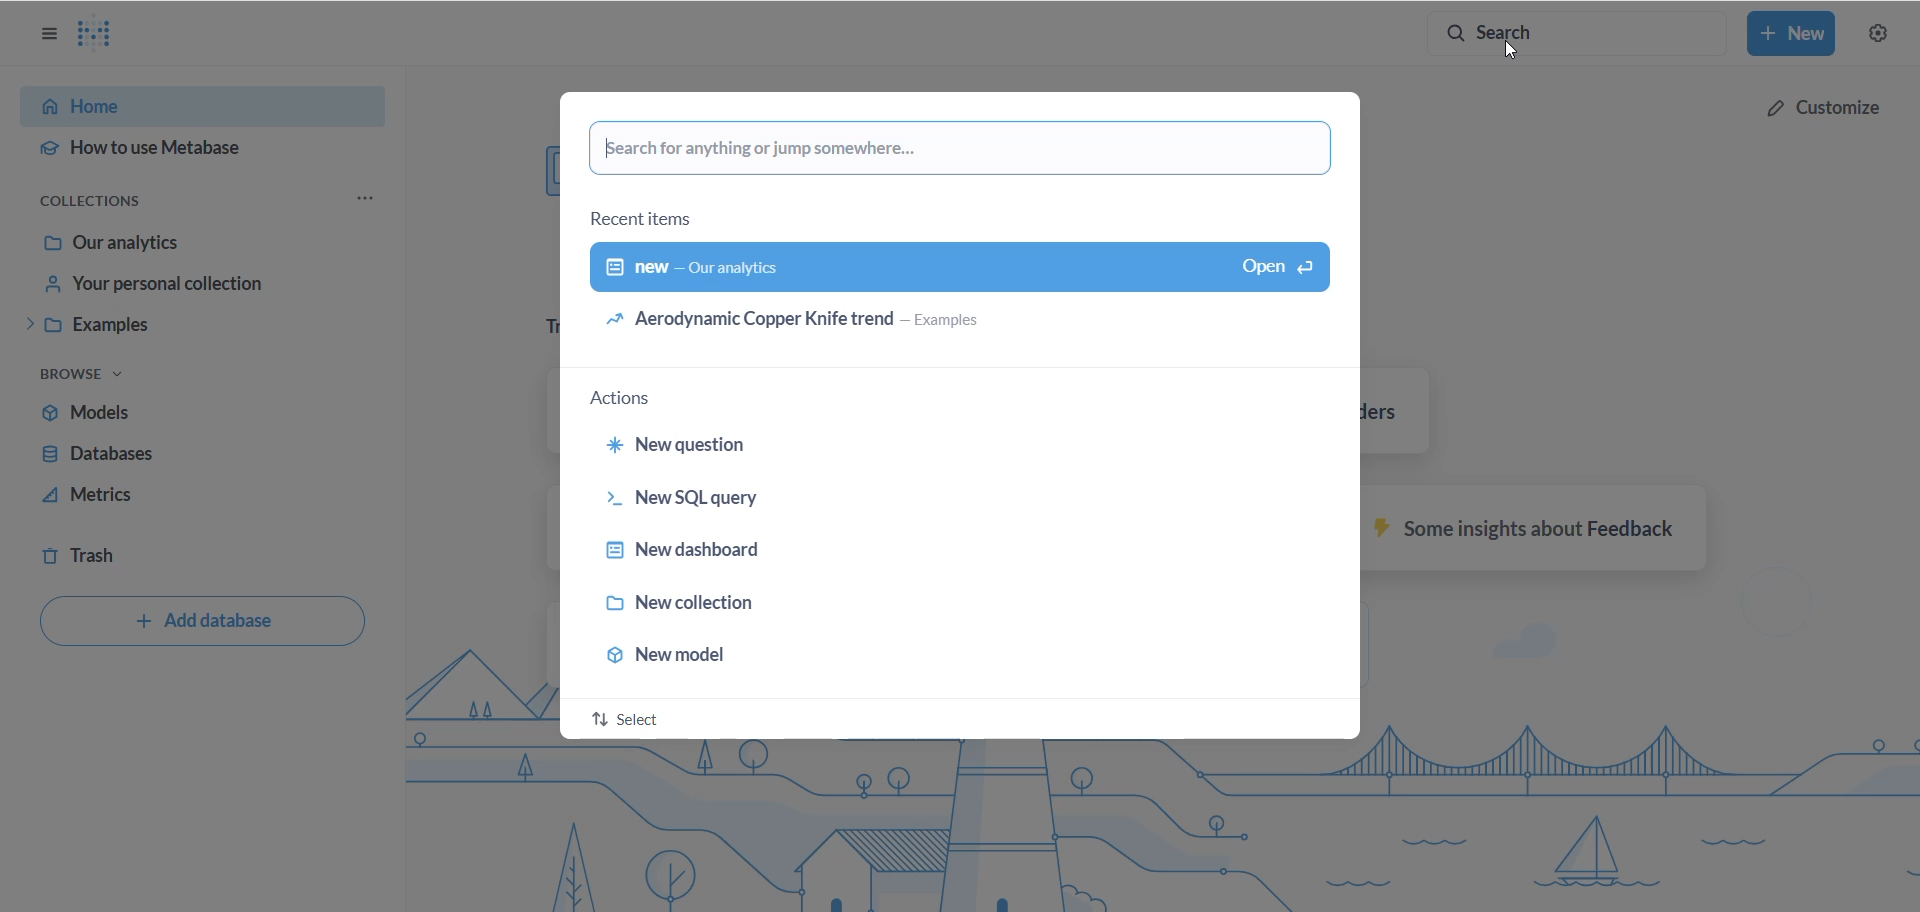  I want to click on COLLECTION OPTIONS, so click(368, 197).